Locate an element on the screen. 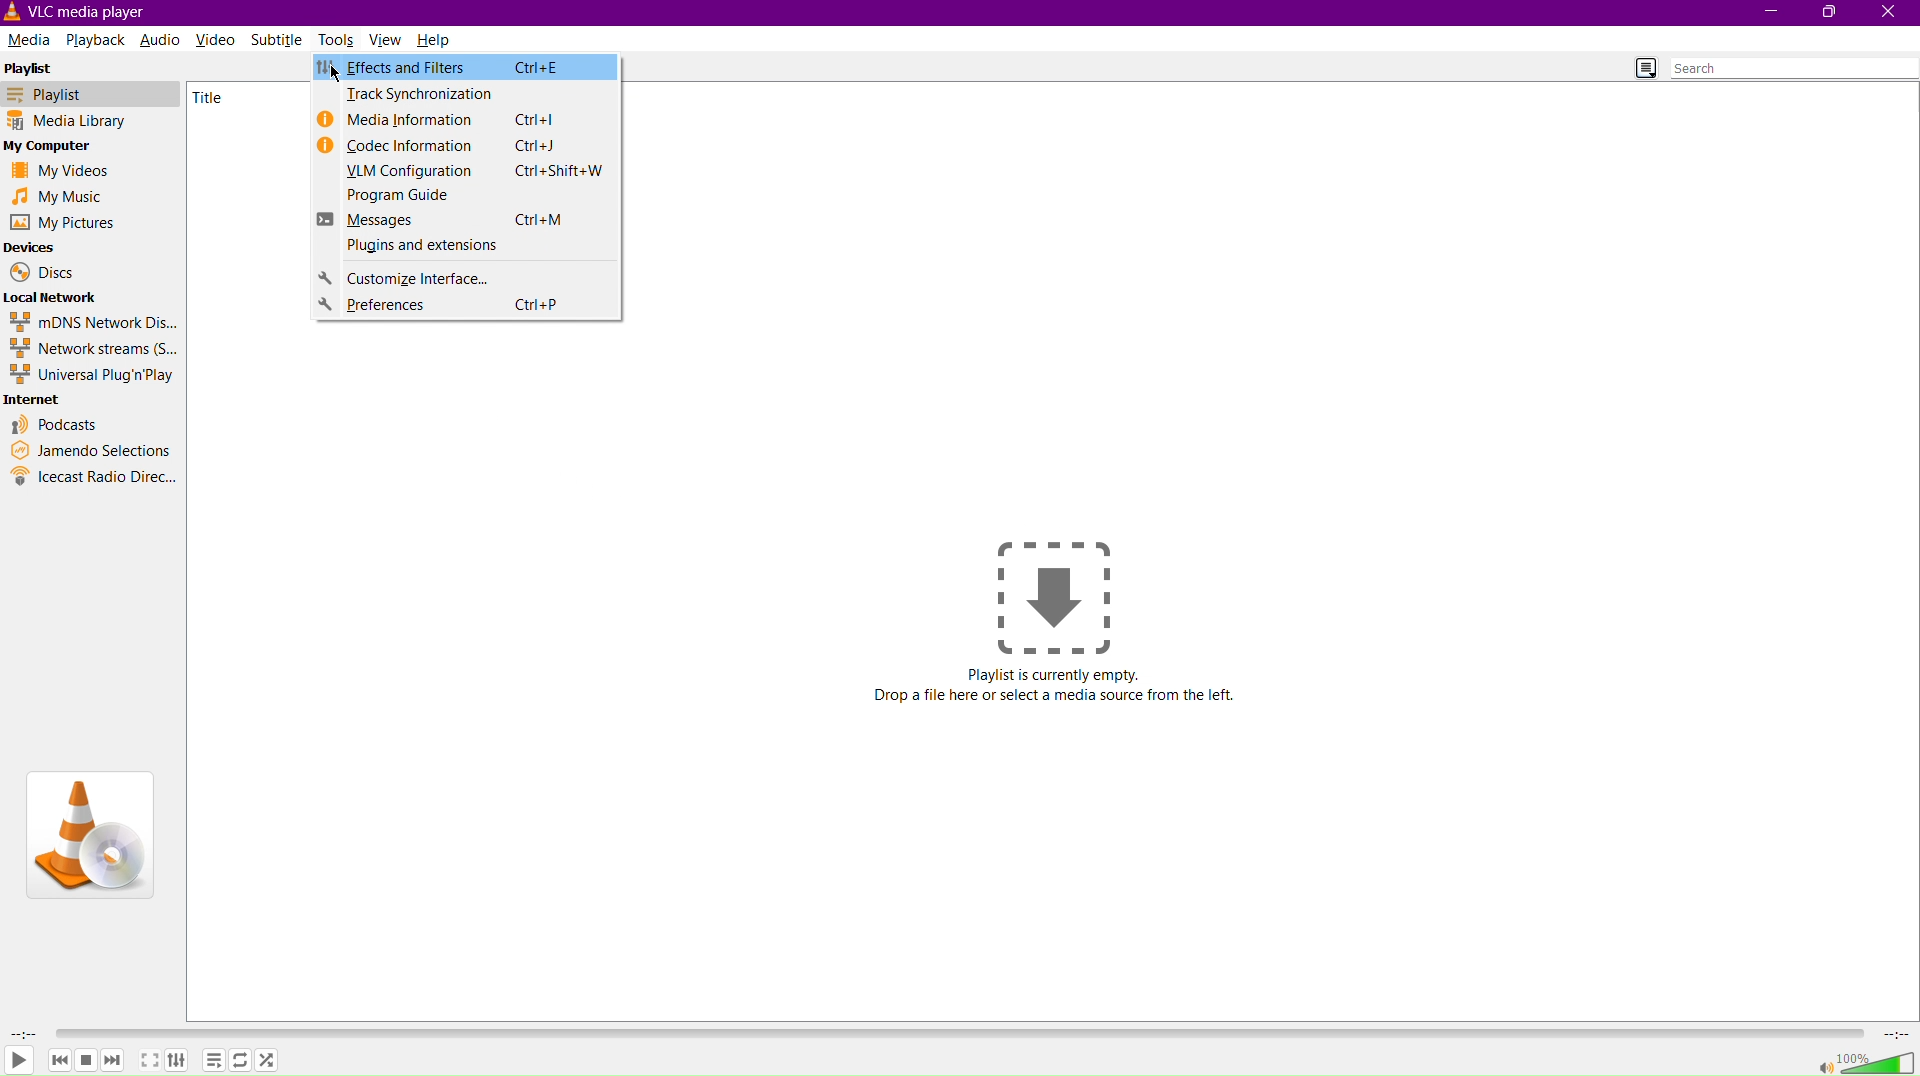  mDNS Network  is located at coordinates (95, 323).